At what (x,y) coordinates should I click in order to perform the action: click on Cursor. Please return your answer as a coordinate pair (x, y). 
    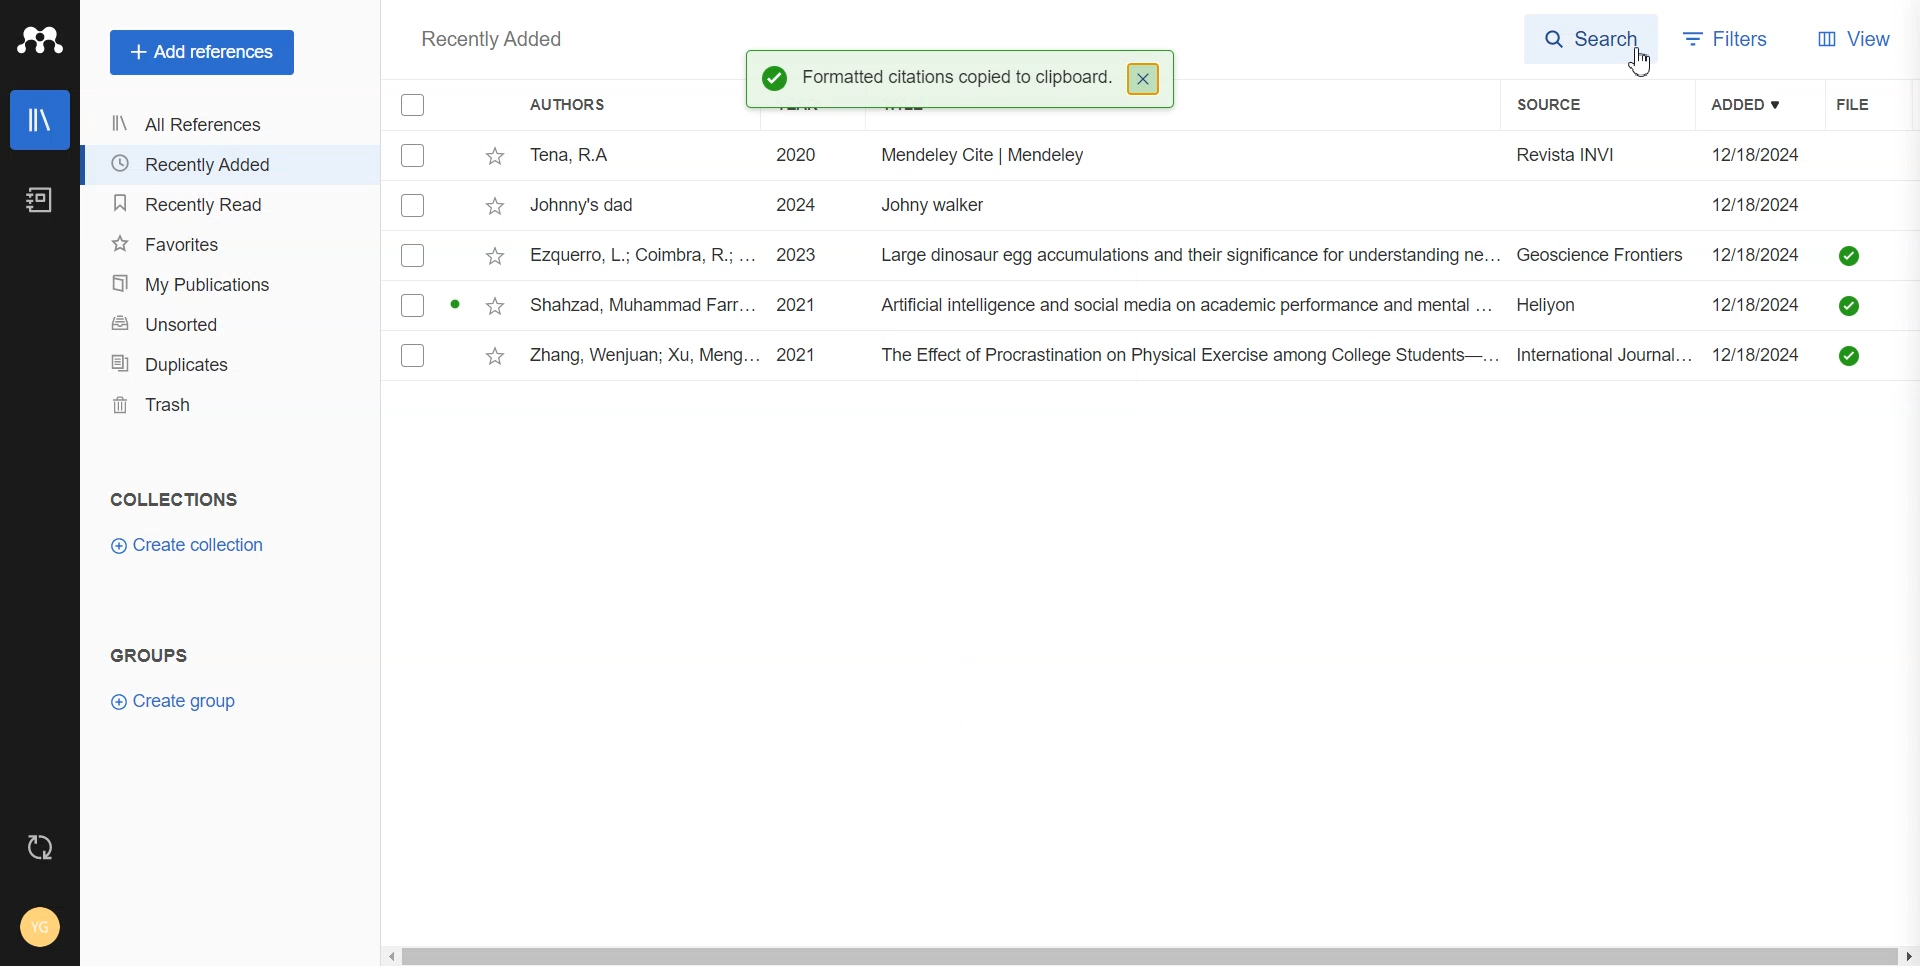
    Looking at the image, I should click on (1644, 61).